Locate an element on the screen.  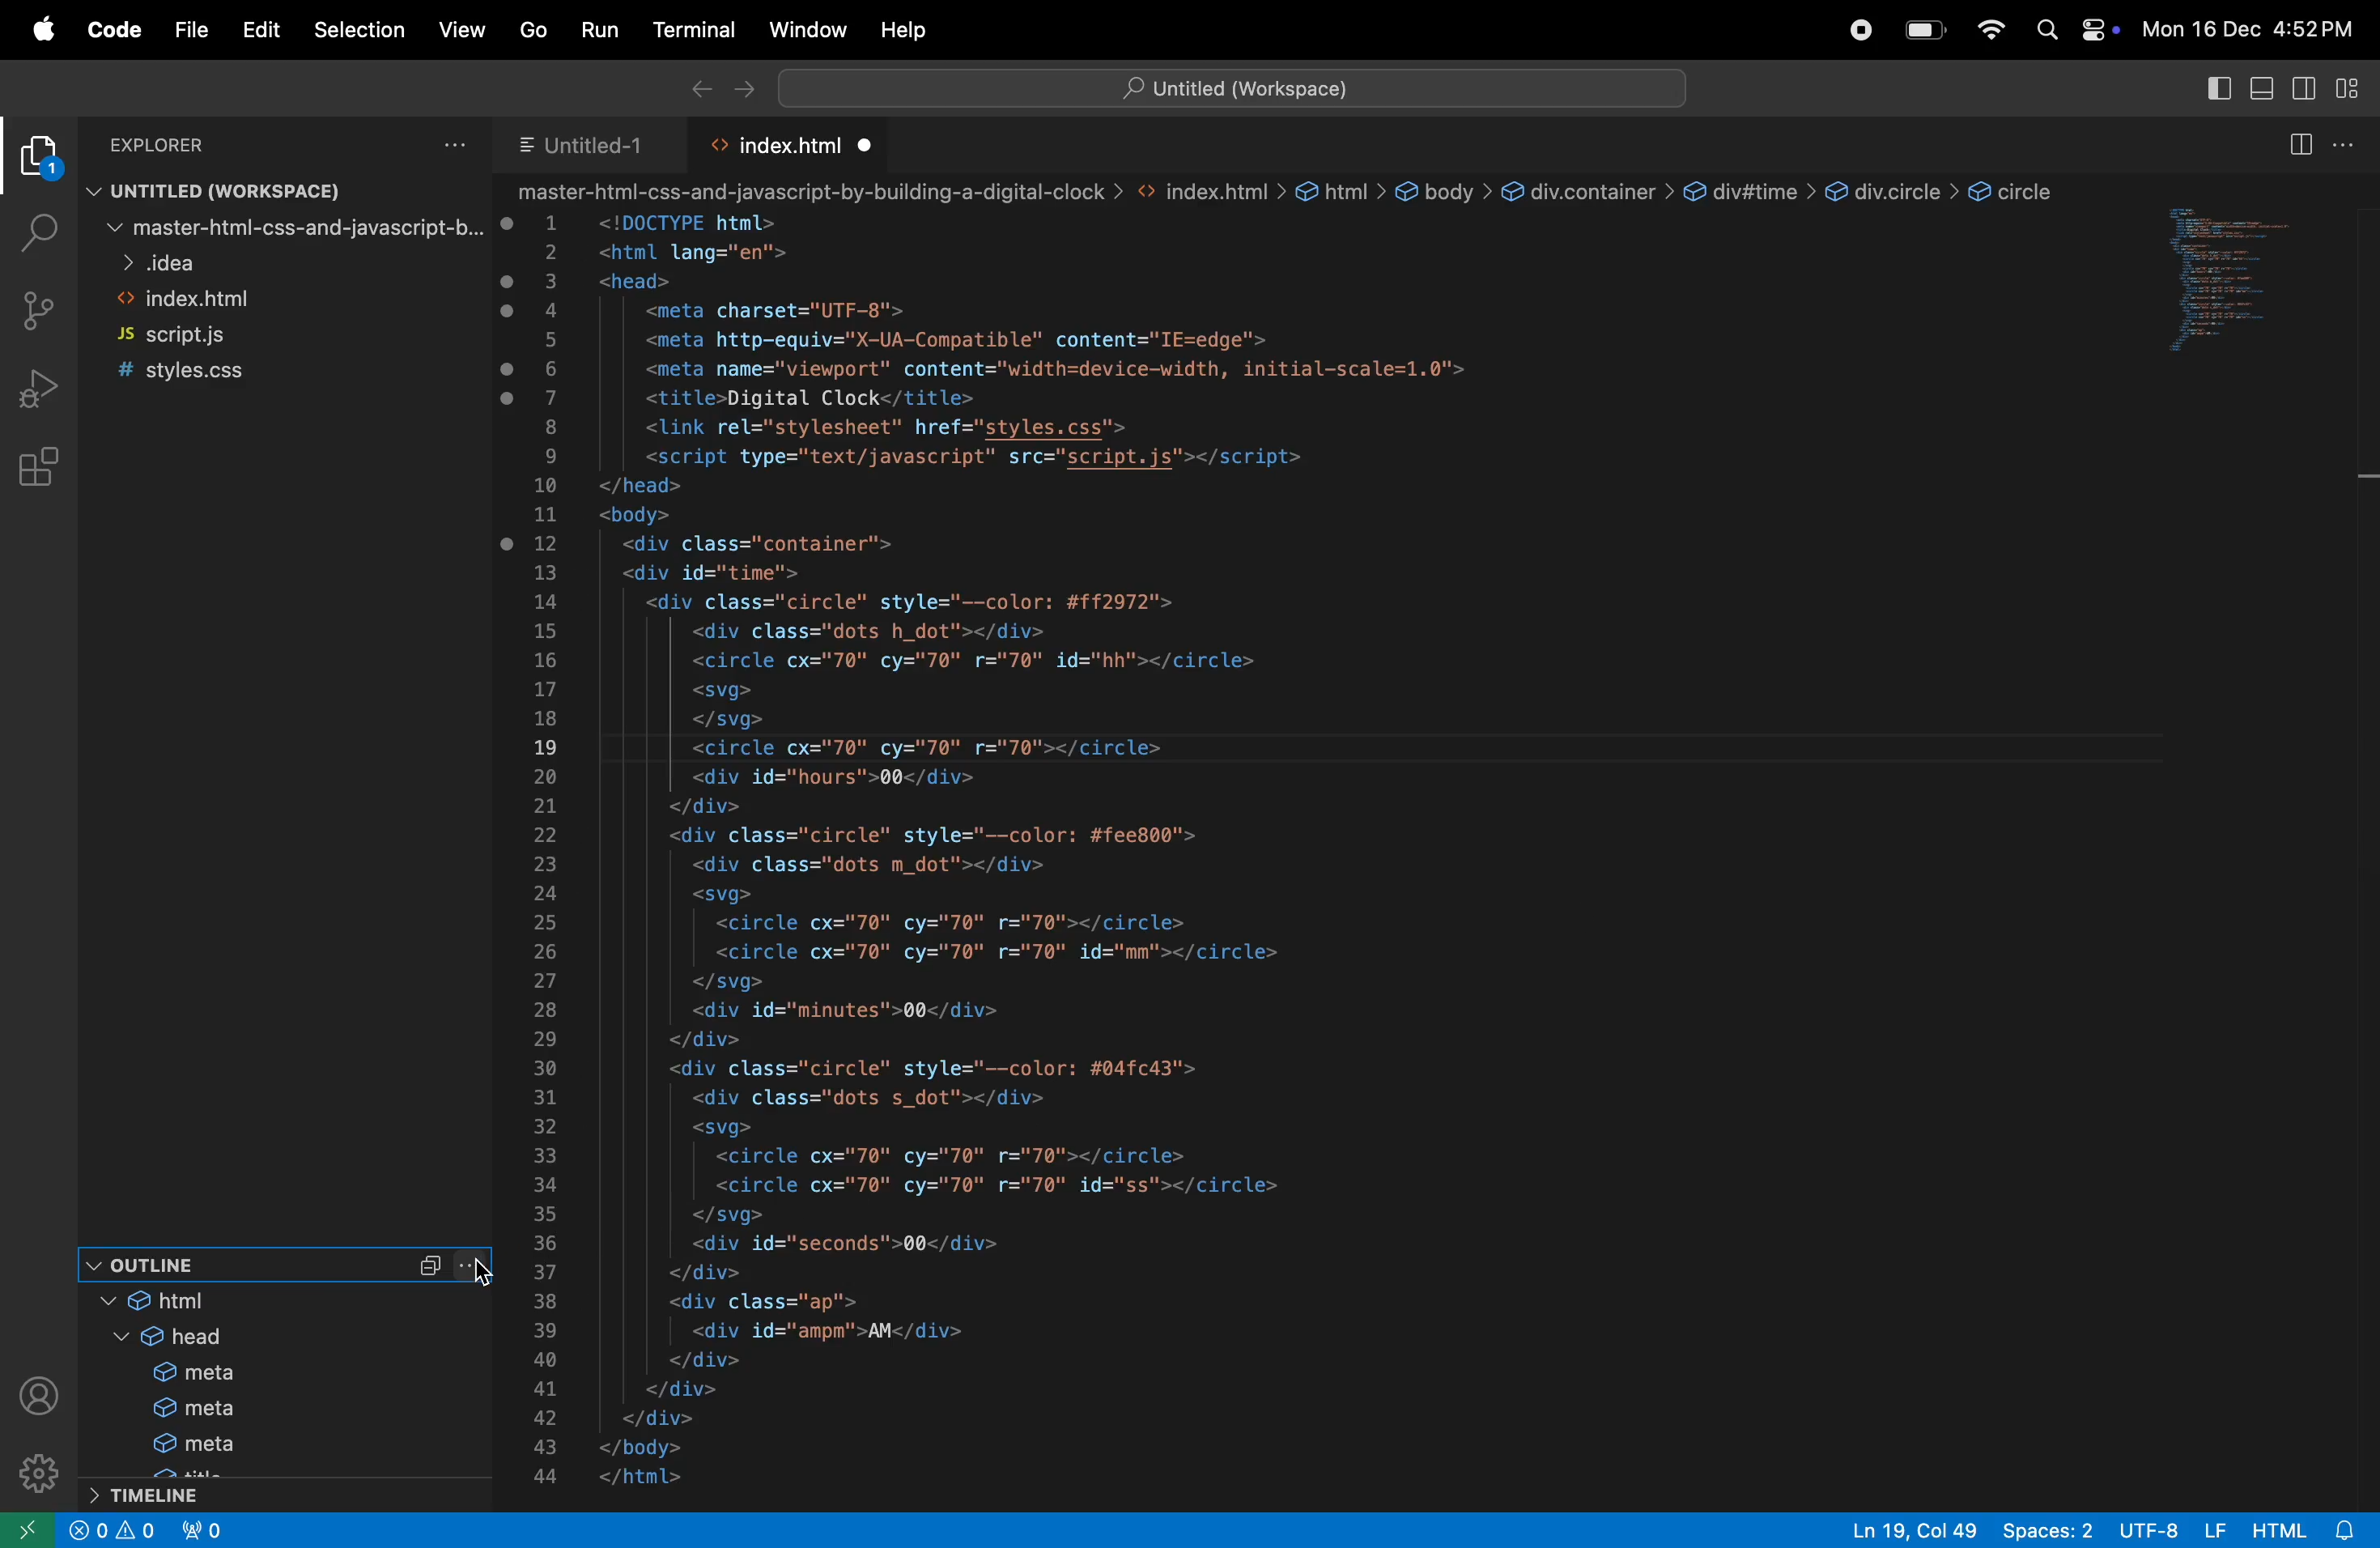
source control is located at coordinates (41, 311).